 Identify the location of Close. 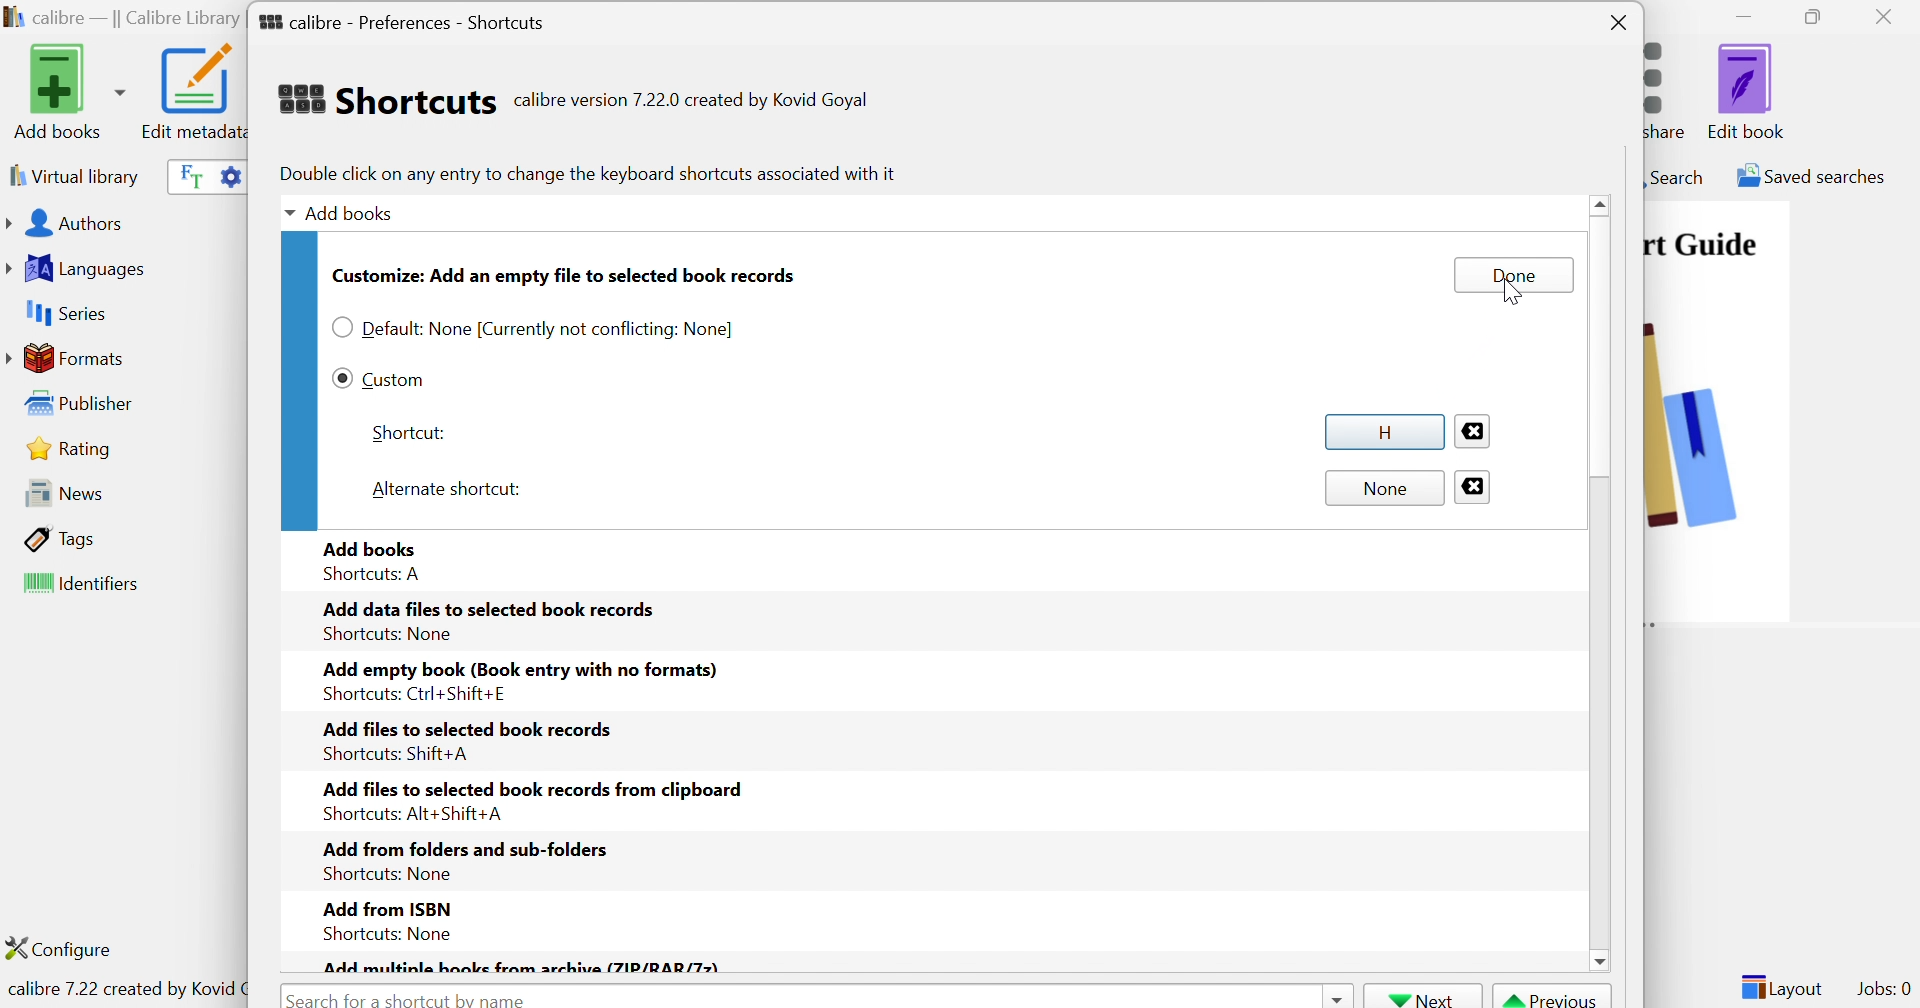
(1889, 16).